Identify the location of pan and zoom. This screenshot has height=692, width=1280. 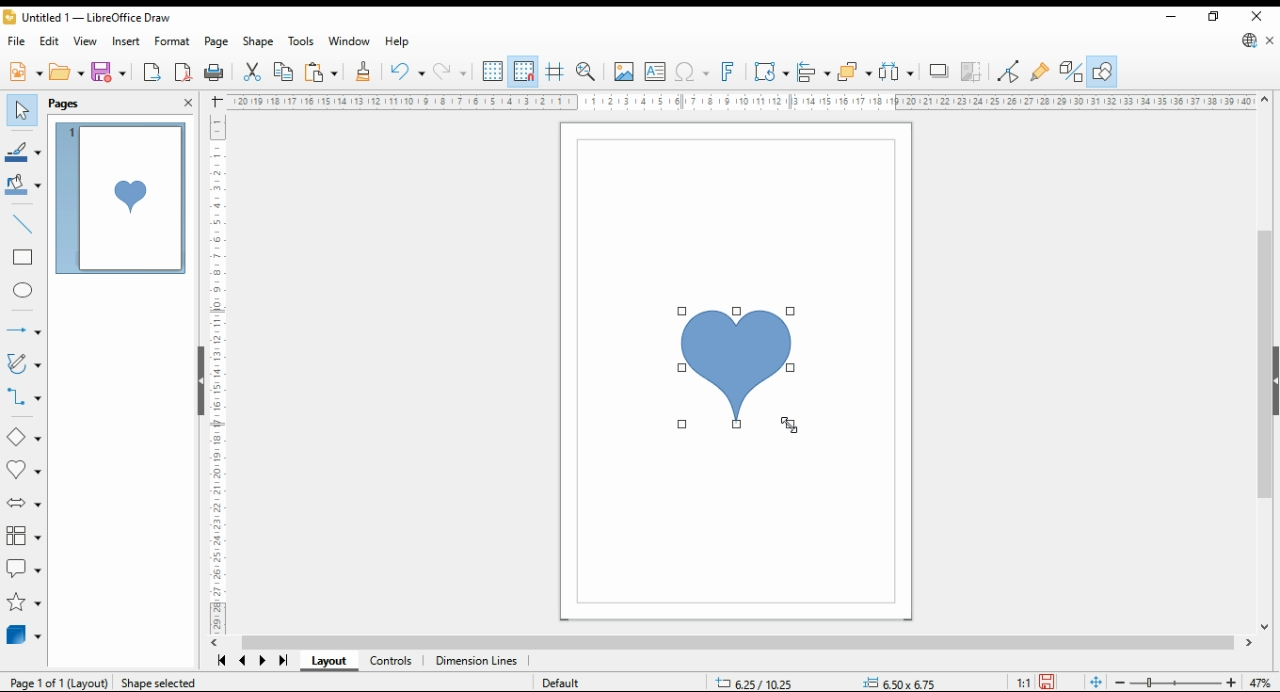
(587, 72).